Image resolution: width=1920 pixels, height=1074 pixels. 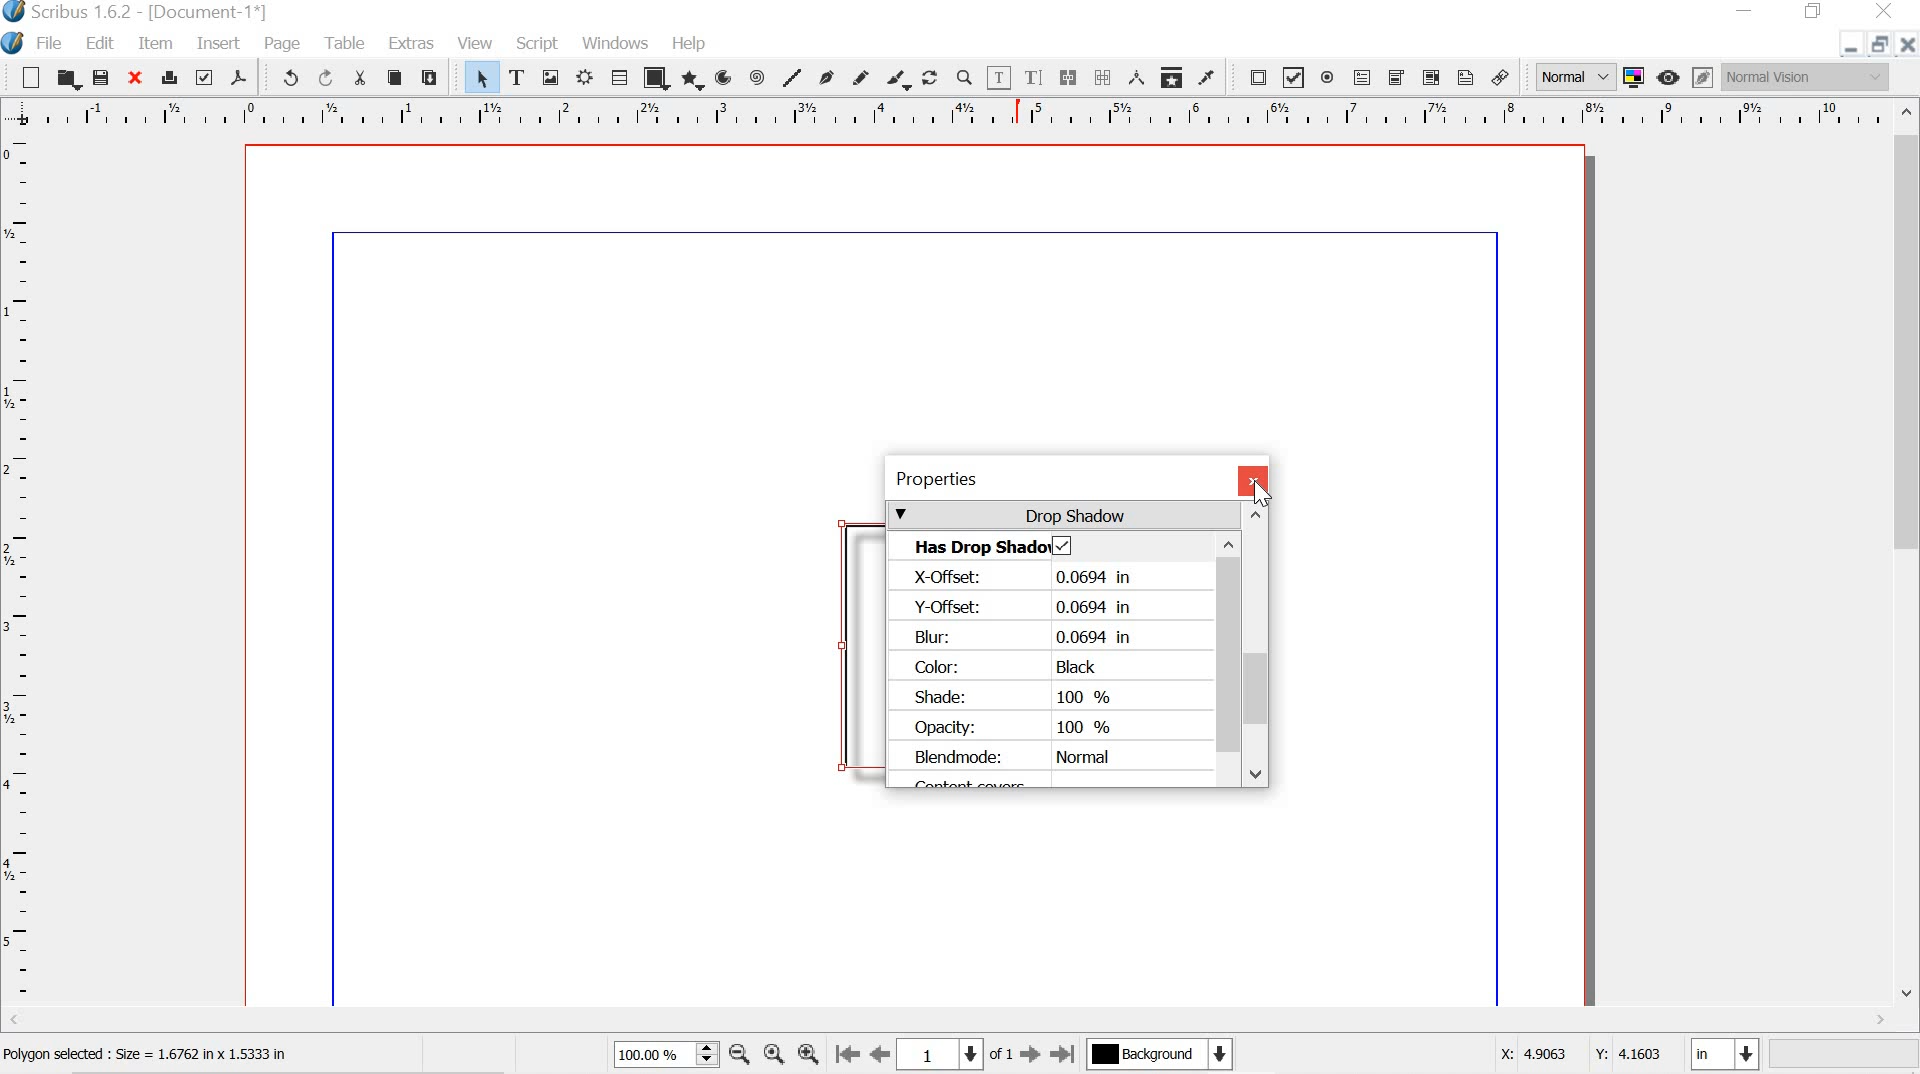 What do you see at coordinates (1262, 493) in the screenshot?
I see `cursor` at bounding box center [1262, 493].